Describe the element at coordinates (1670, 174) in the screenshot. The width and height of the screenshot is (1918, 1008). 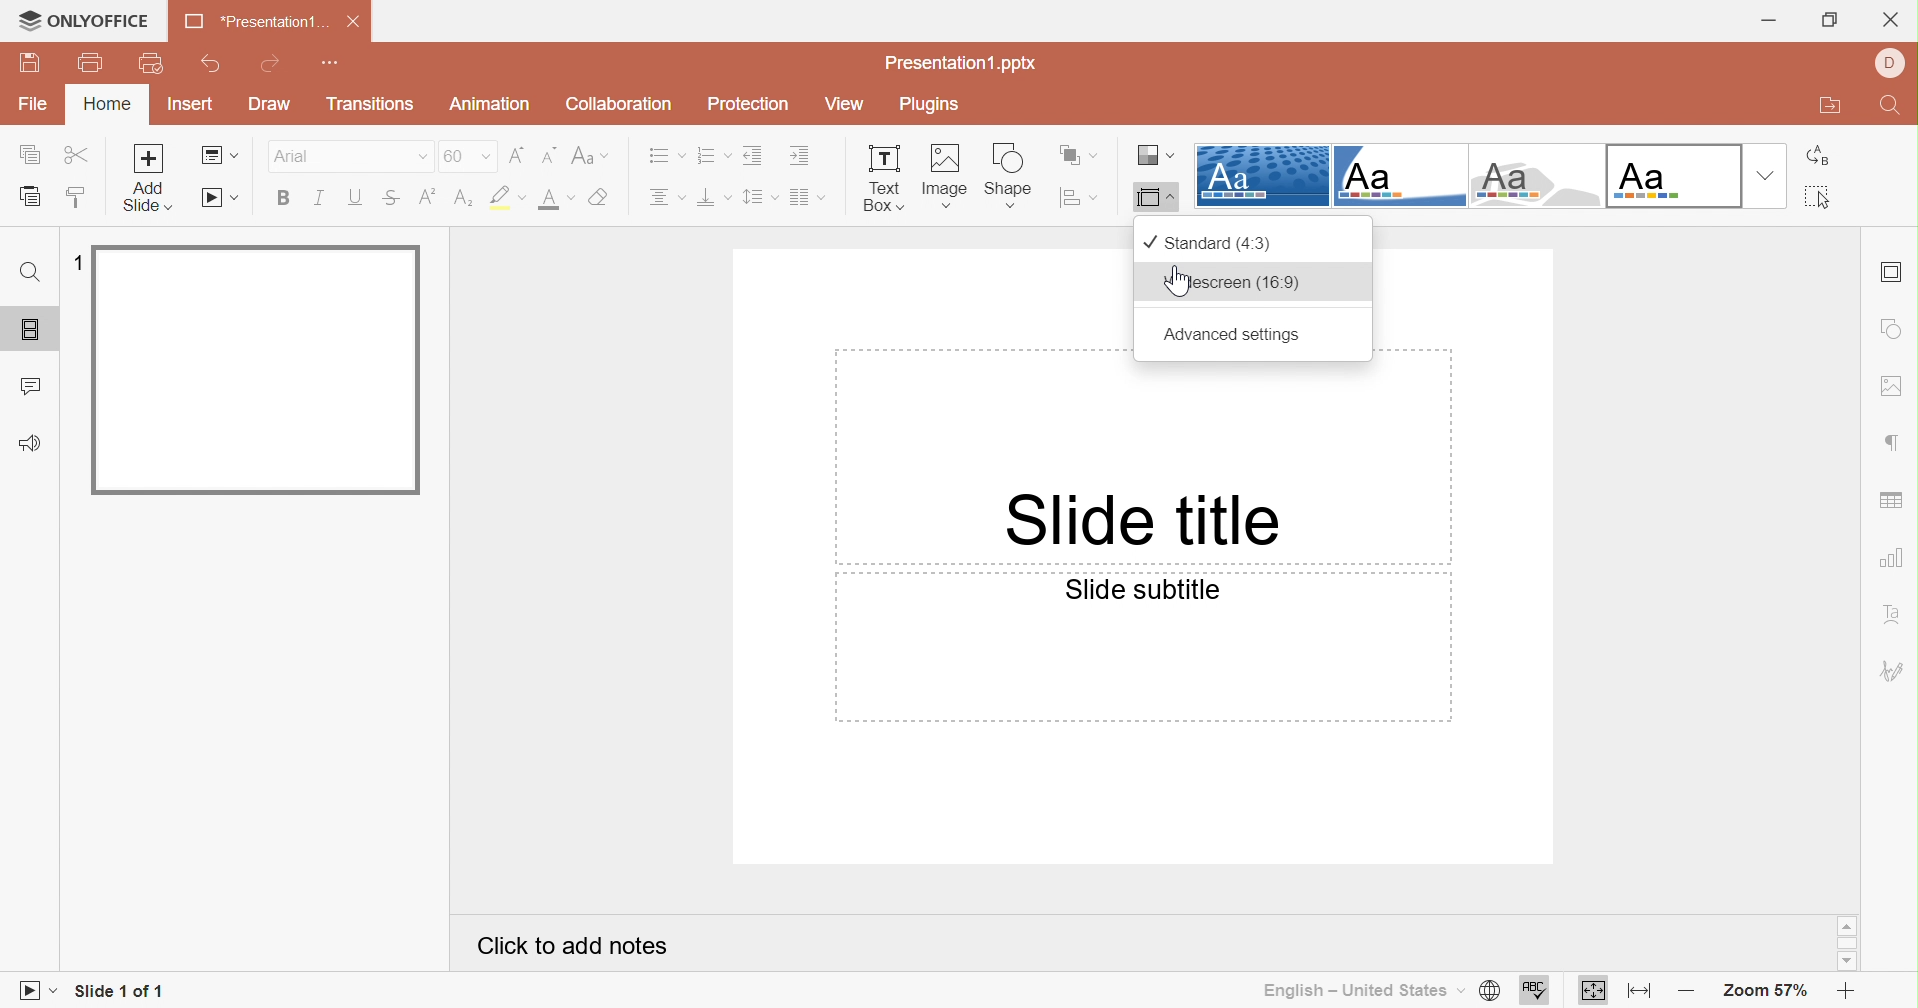
I see `Office theme` at that location.